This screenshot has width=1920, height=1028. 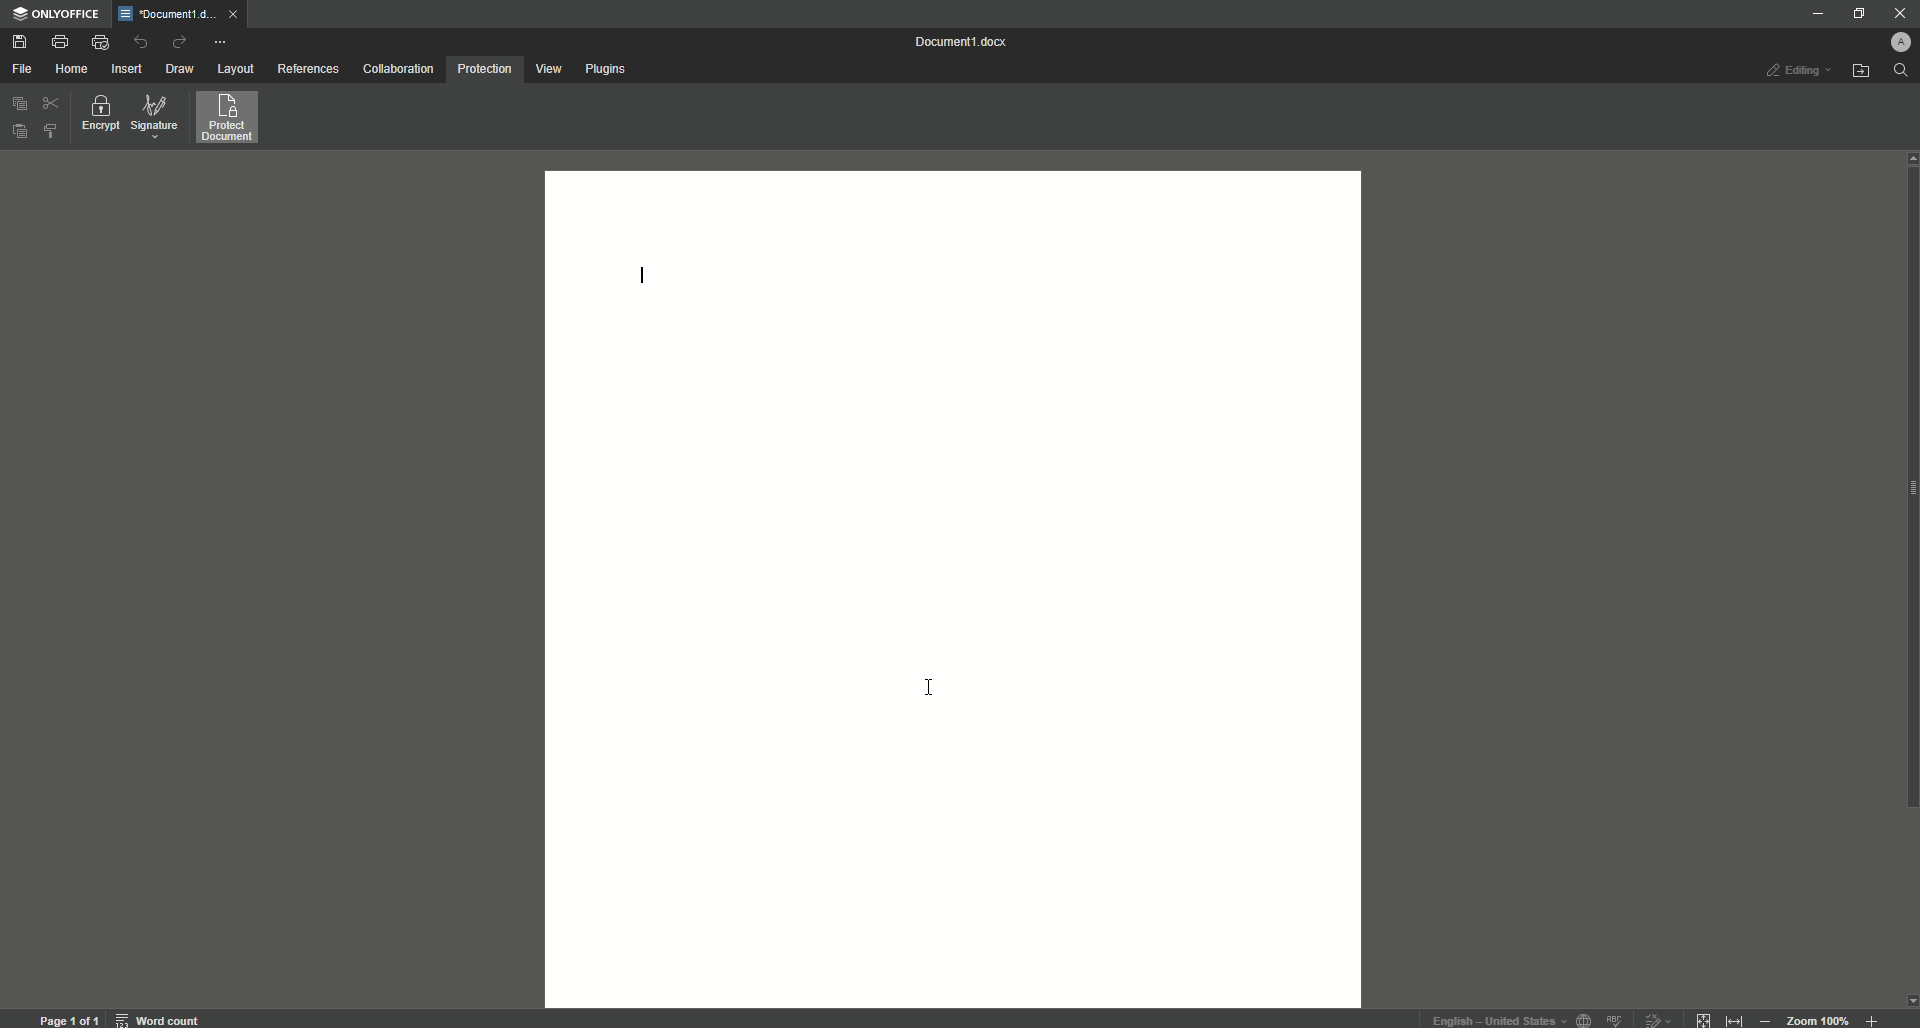 What do you see at coordinates (642, 278) in the screenshot?
I see `Text line` at bounding box center [642, 278].